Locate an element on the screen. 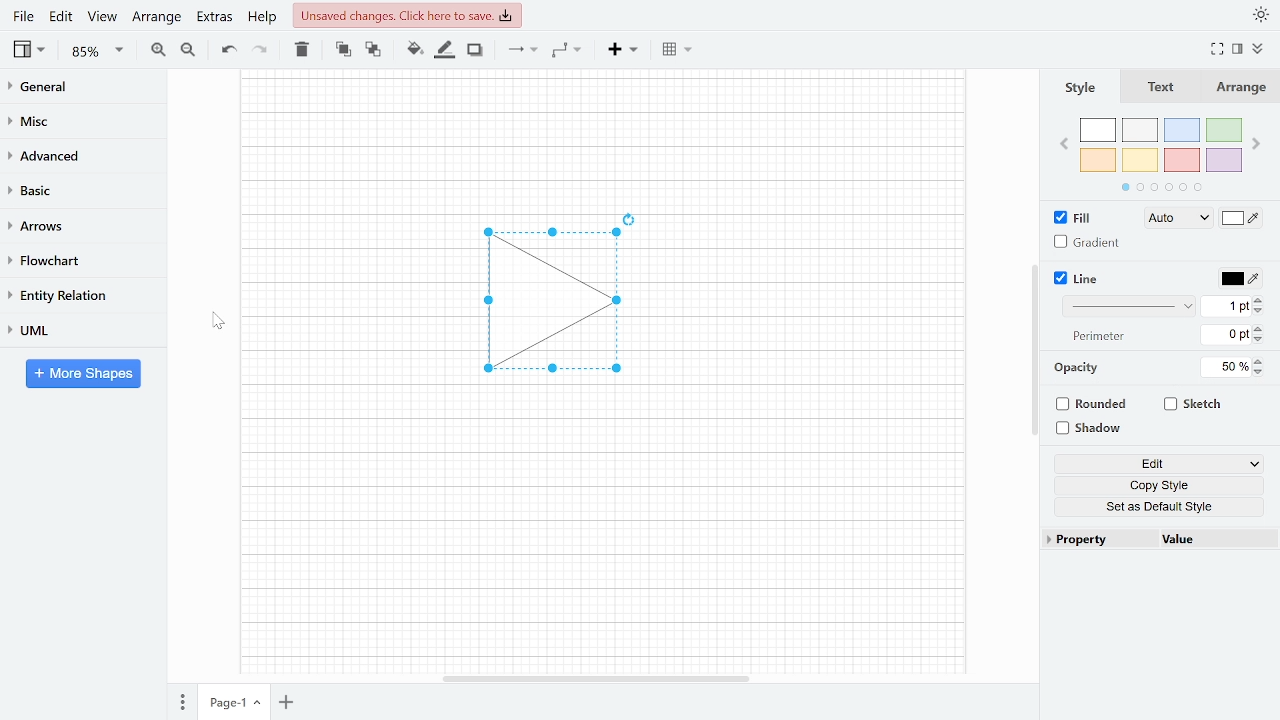 This screenshot has width=1280, height=720. Opacity is located at coordinates (1078, 368).